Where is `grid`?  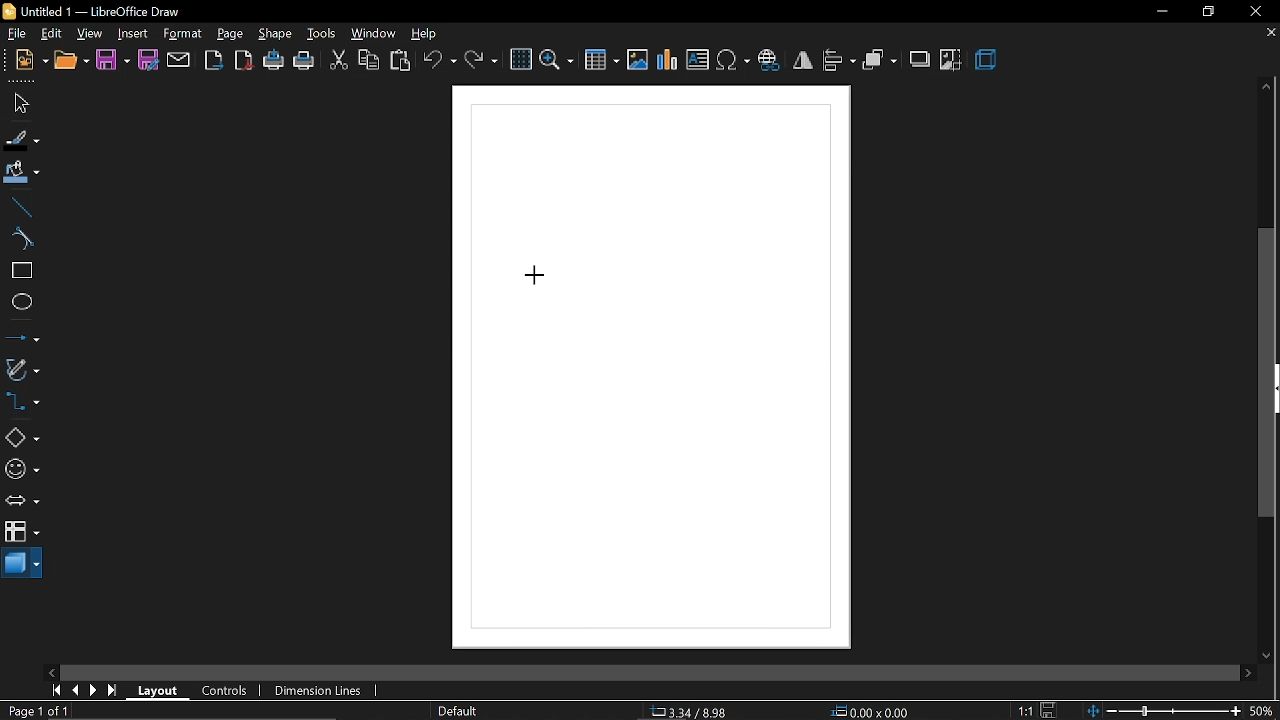
grid is located at coordinates (521, 60).